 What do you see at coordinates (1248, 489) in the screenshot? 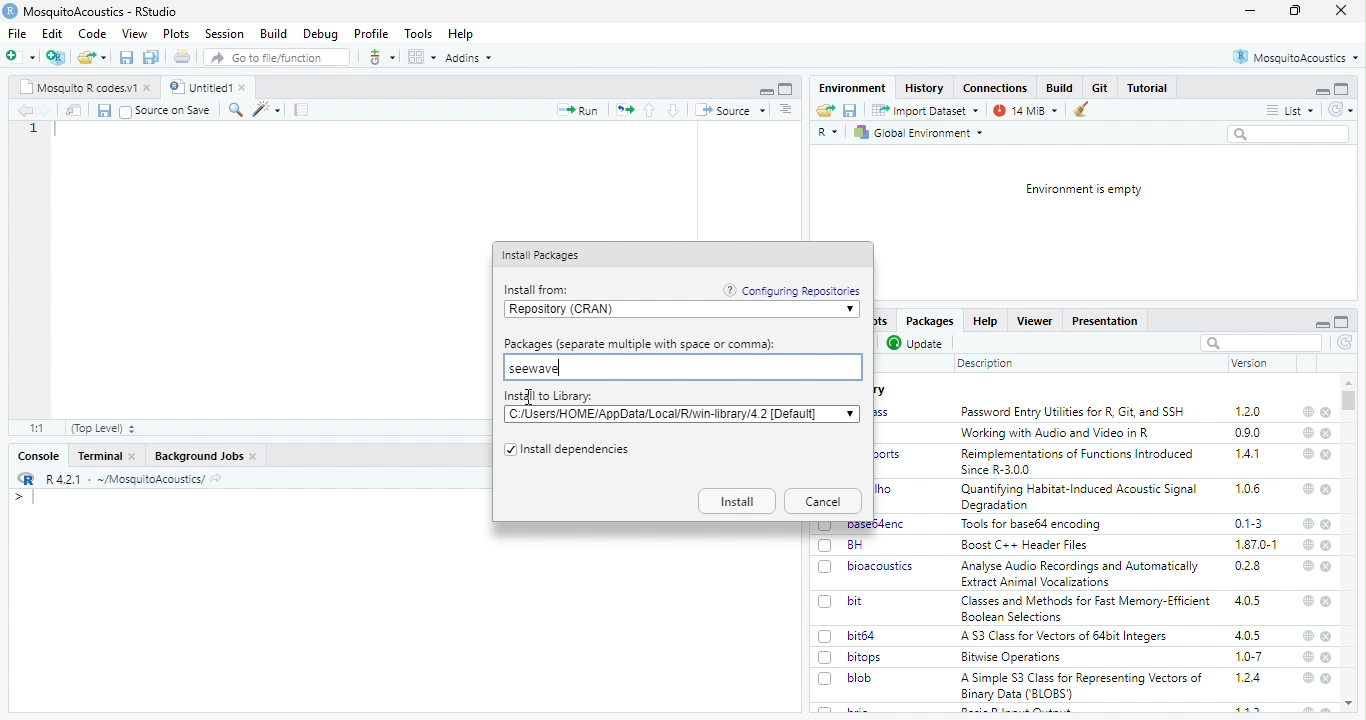
I see `106` at bounding box center [1248, 489].